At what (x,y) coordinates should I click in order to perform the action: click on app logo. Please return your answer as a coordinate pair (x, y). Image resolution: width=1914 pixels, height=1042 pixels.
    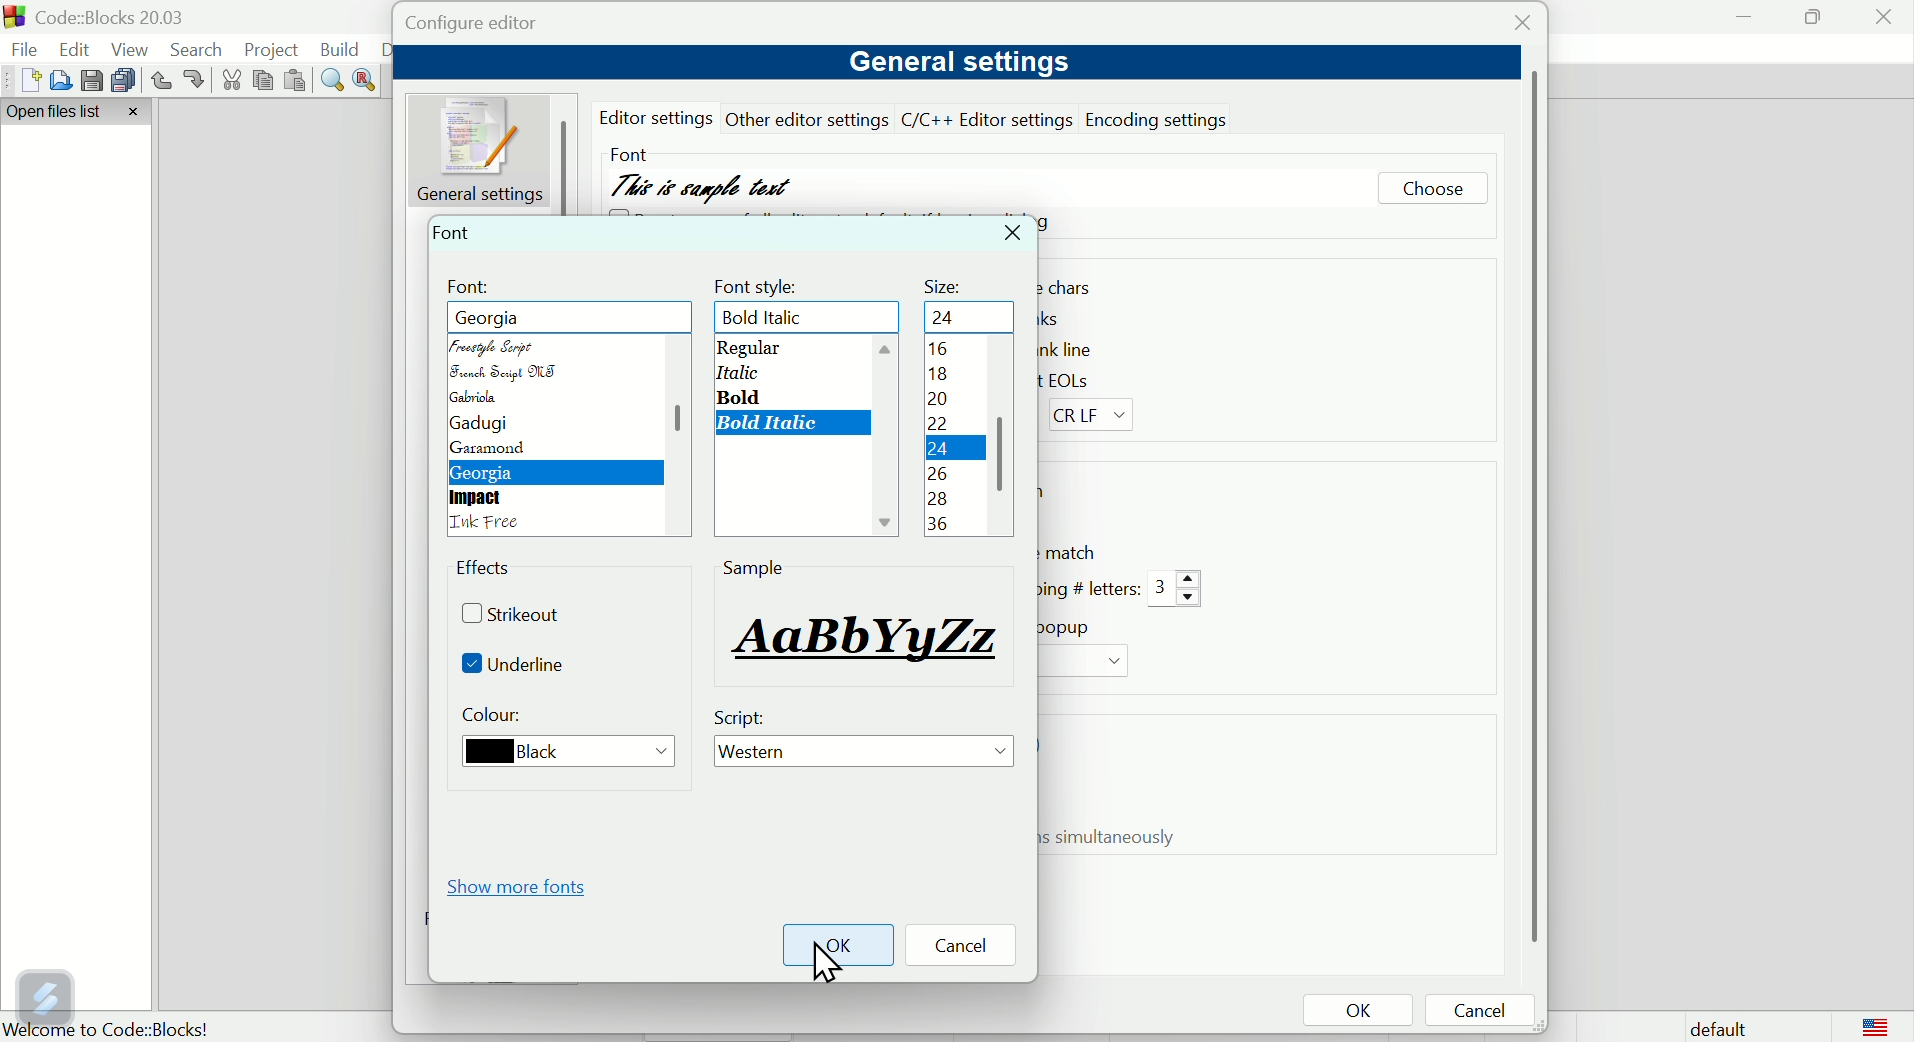
    Looking at the image, I should click on (12, 17).